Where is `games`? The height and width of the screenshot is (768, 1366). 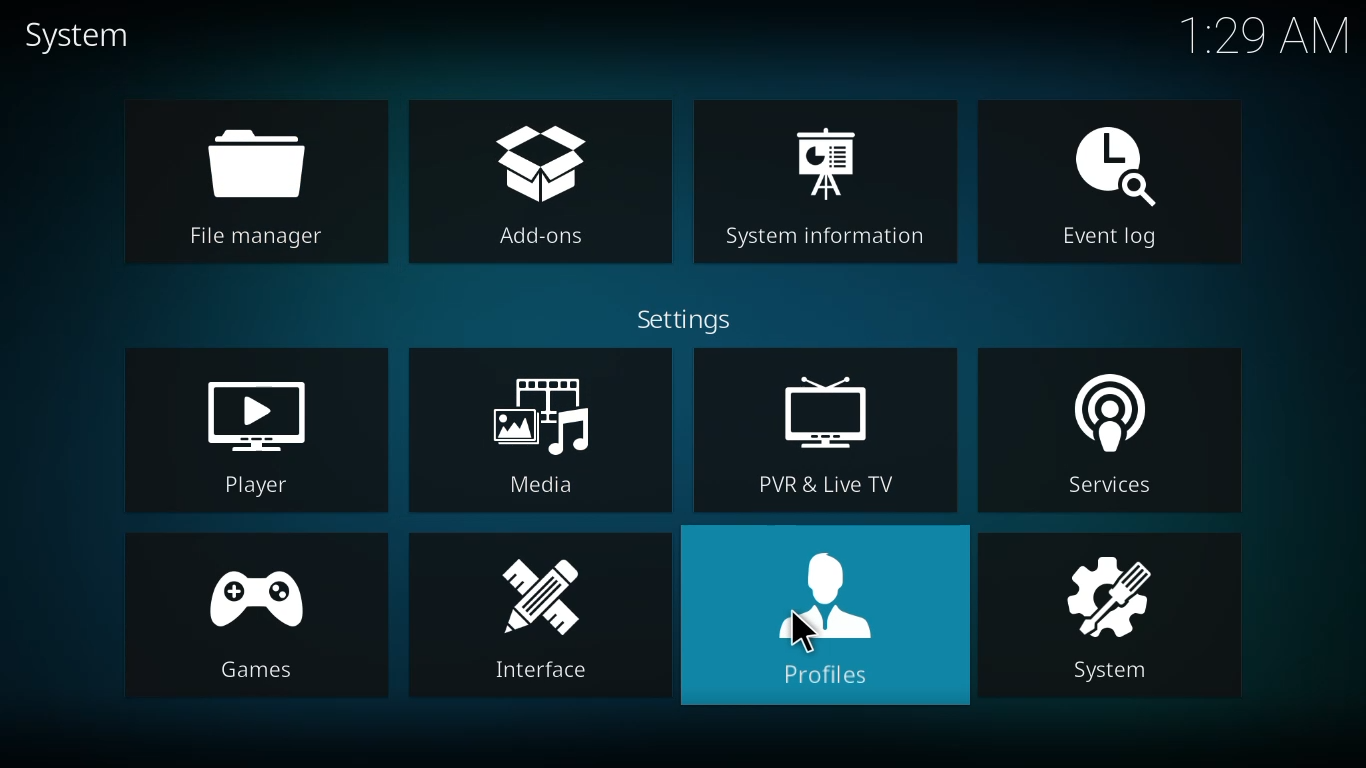
games is located at coordinates (252, 619).